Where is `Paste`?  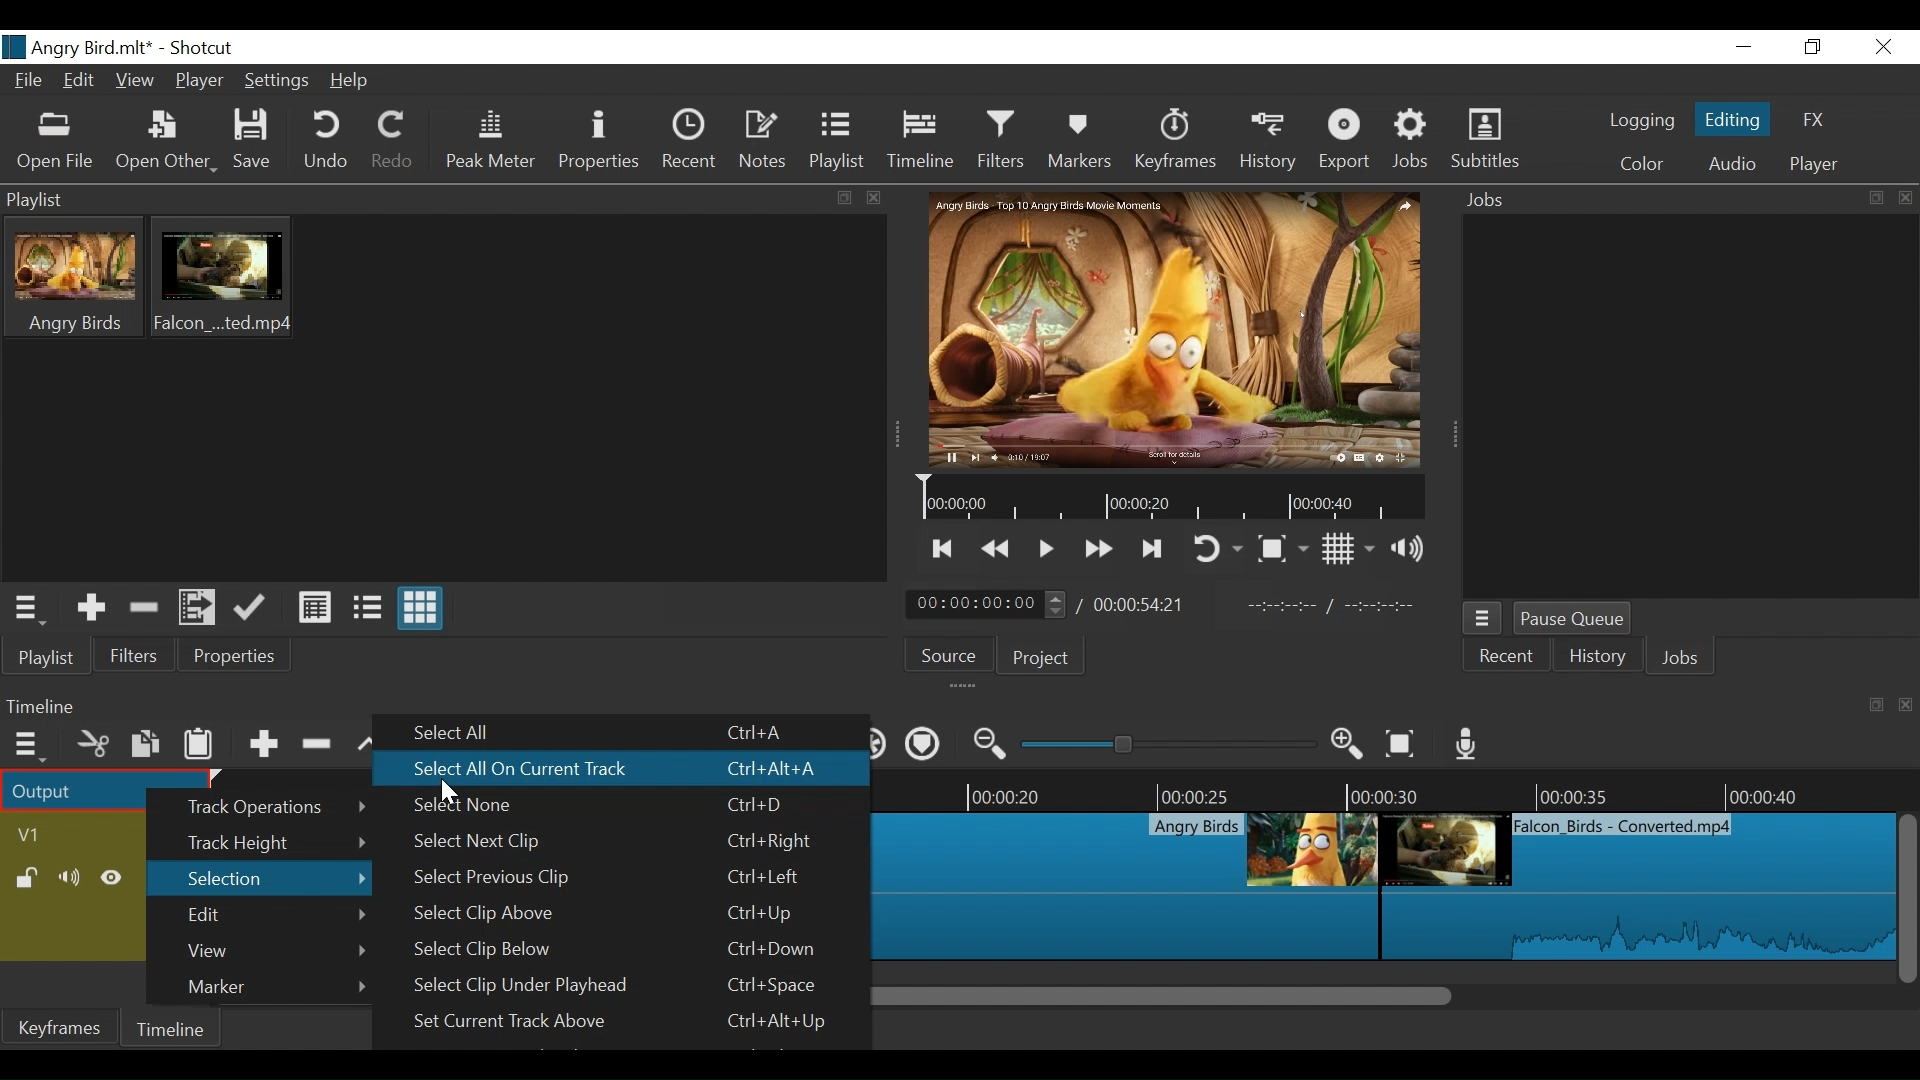
Paste is located at coordinates (199, 743).